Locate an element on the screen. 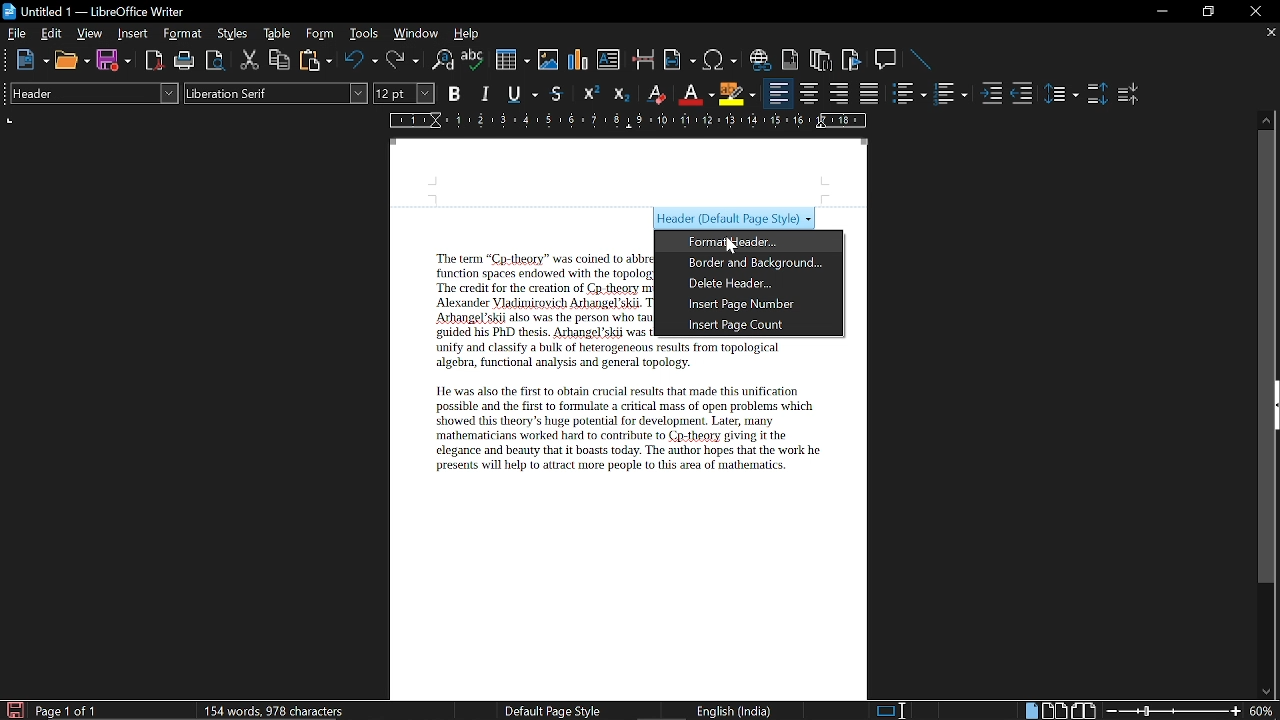  Align right is located at coordinates (841, 93).